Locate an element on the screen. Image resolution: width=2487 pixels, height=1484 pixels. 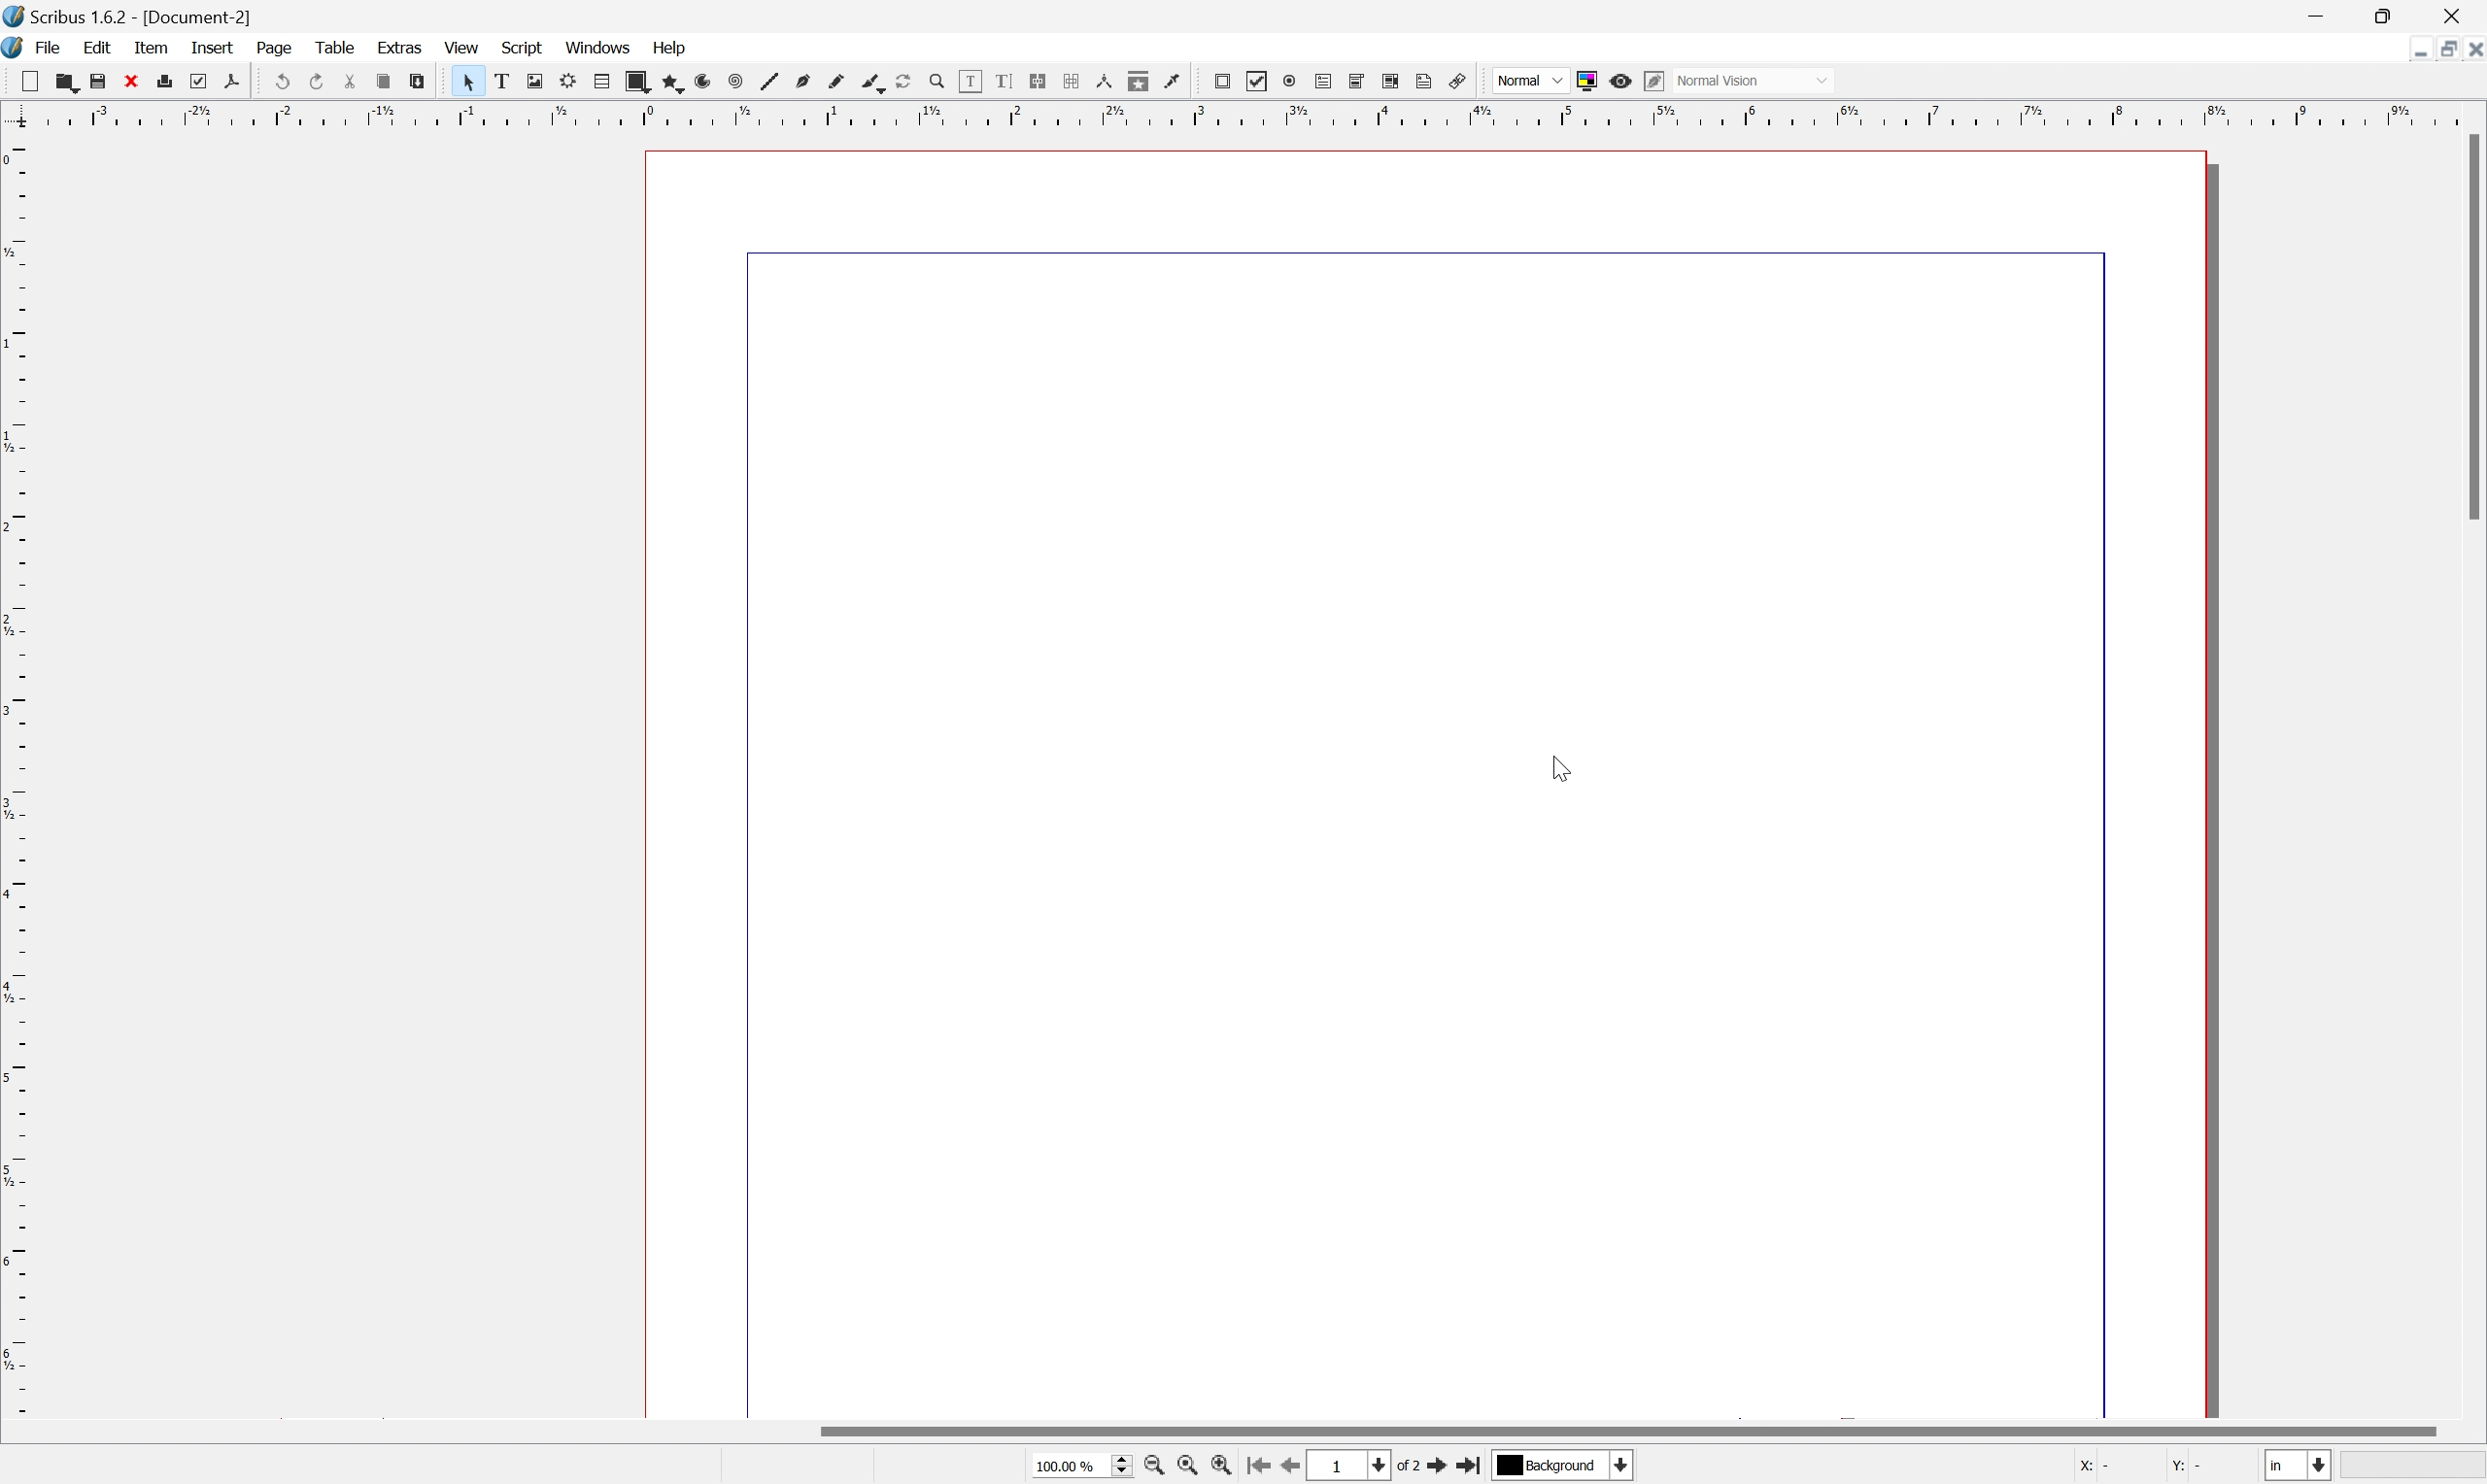
go to first page is located at coordinates (1261, 1468).